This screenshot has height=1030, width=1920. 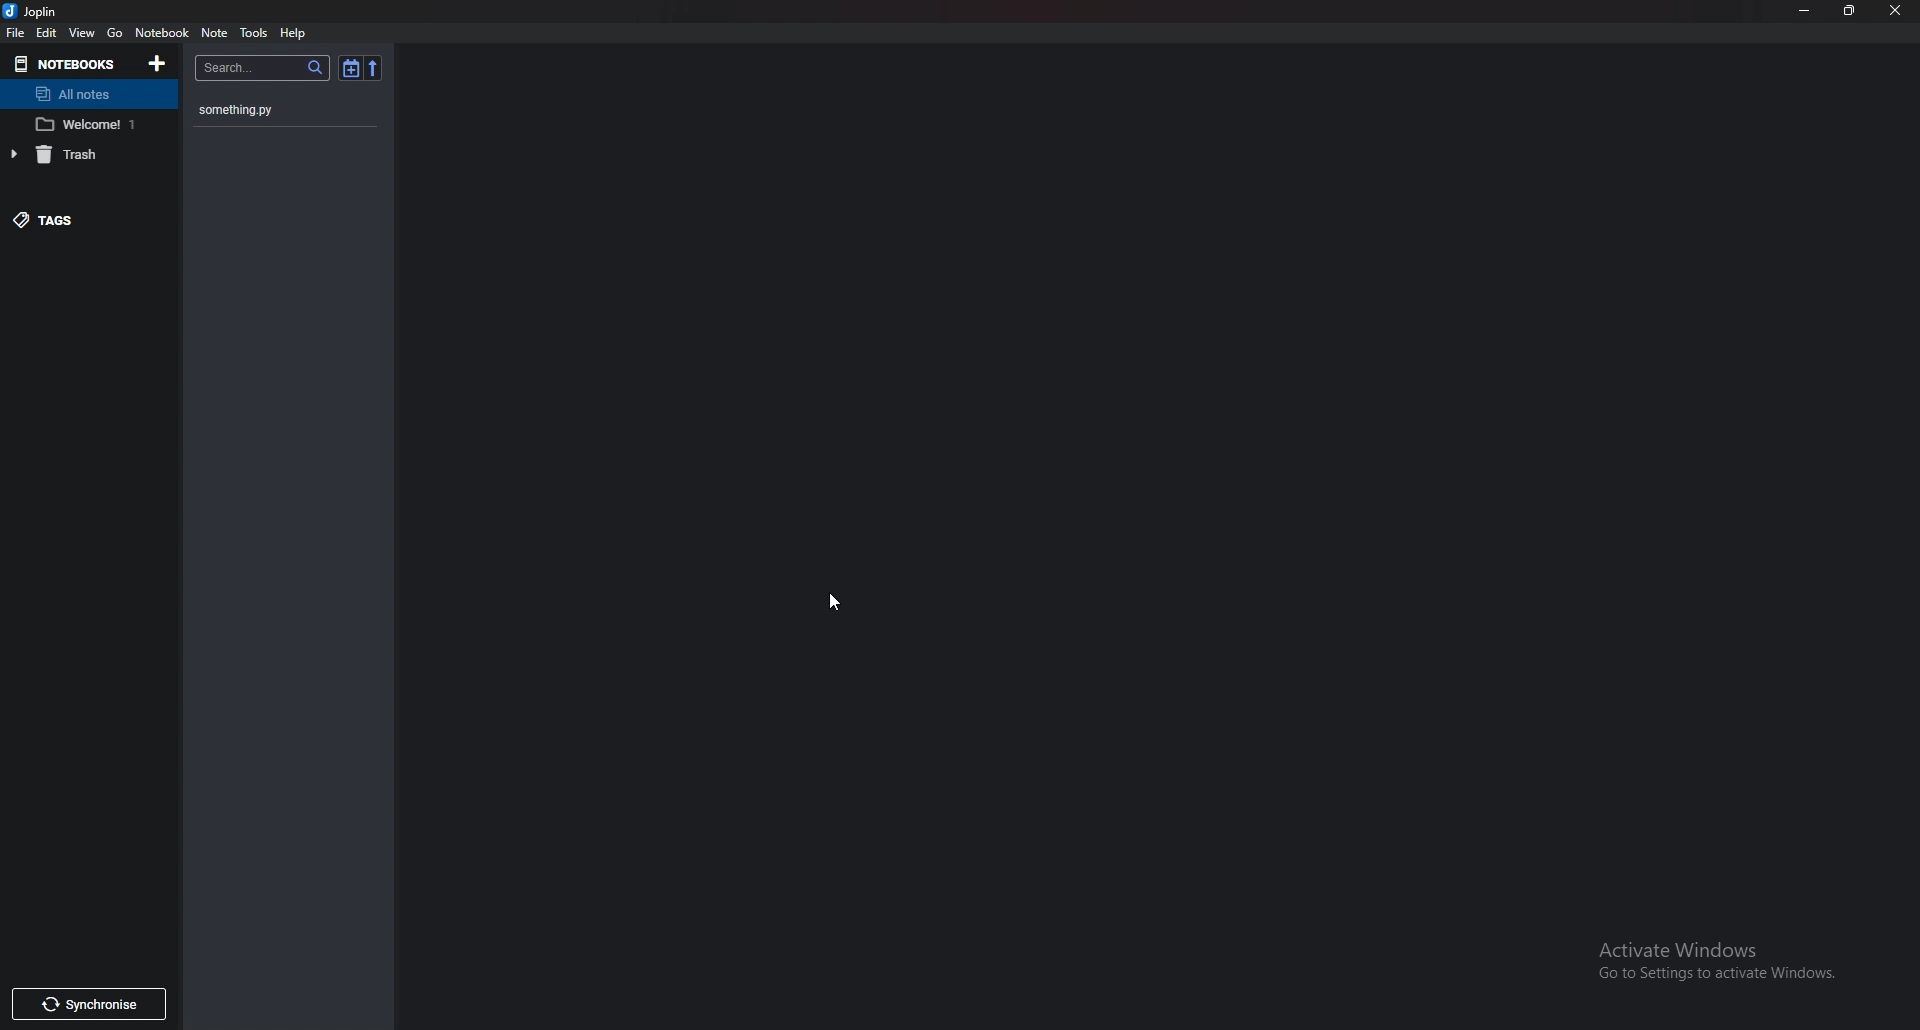 What do you see at coordinates (351, 68) in the screenshot?
I see `Toggle sort order` at bounding box center [351, 68].